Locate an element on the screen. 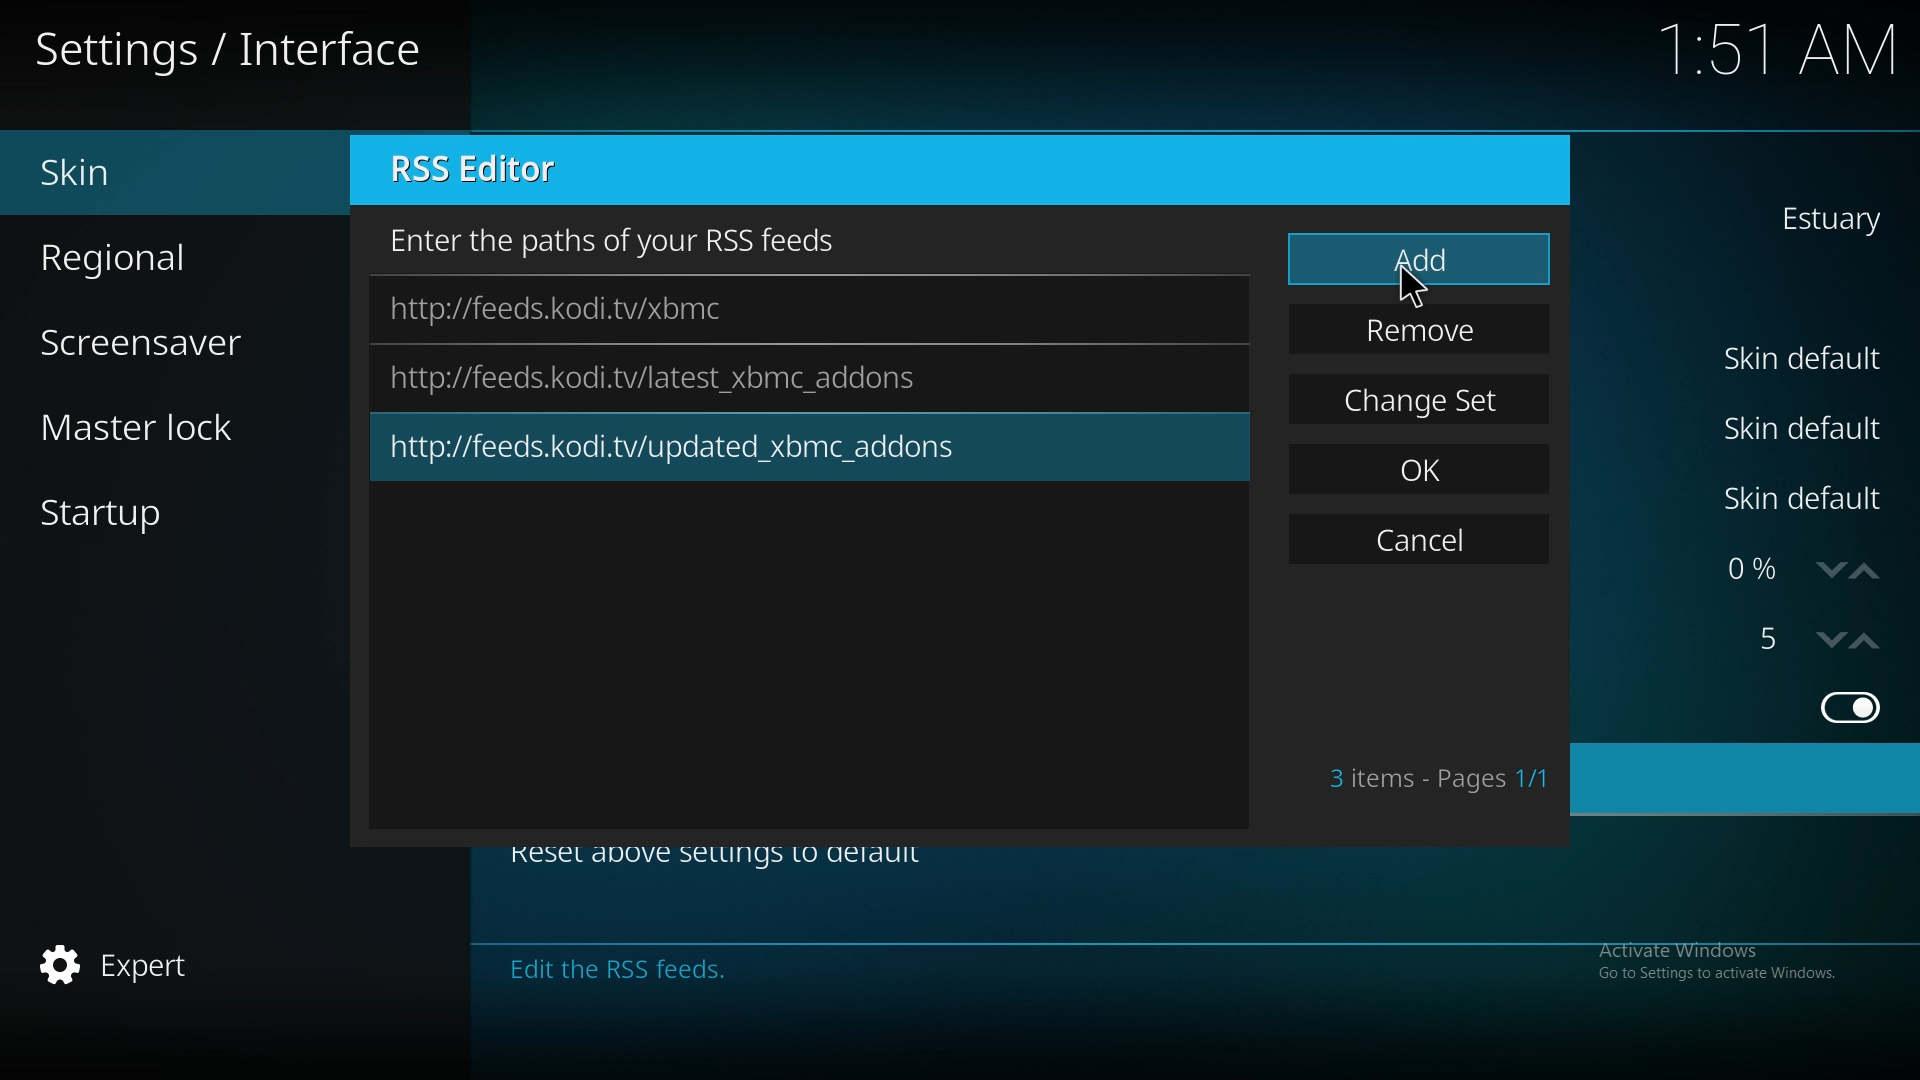  Edit the RSS feeds. is located at coordinates (828, 967).